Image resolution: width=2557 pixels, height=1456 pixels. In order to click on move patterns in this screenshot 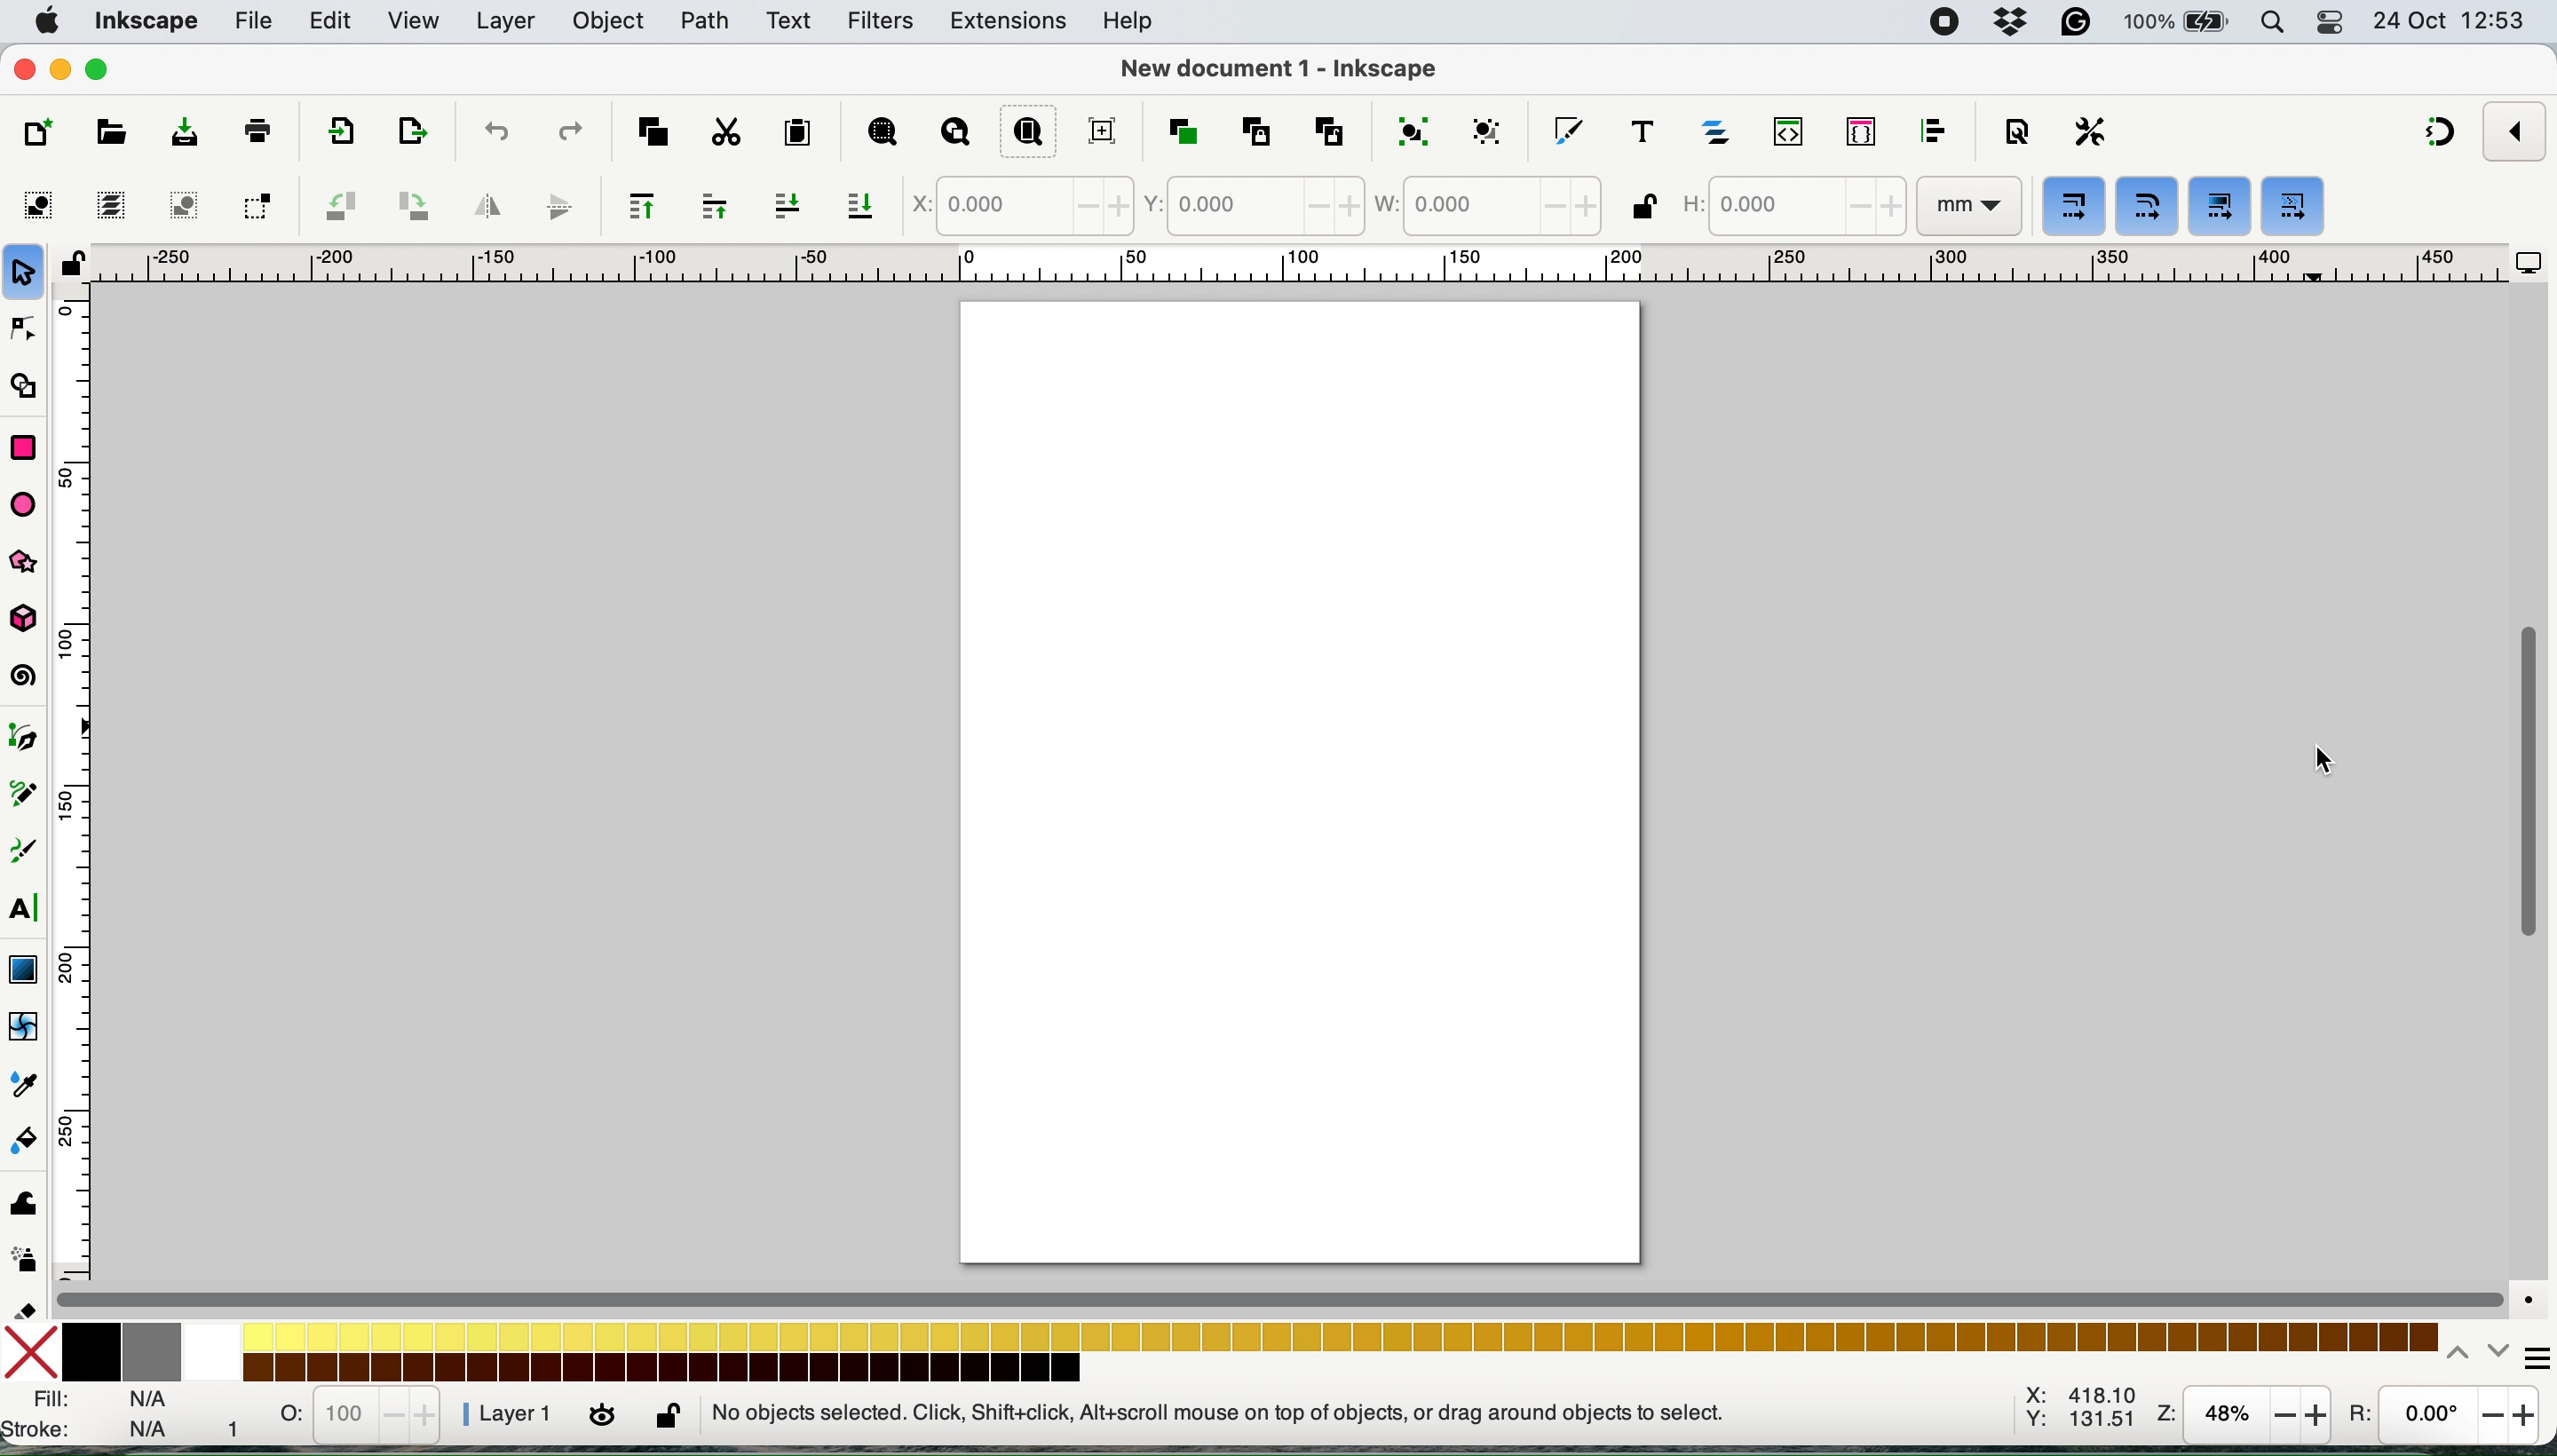, I will do `click(2220, 204)`.